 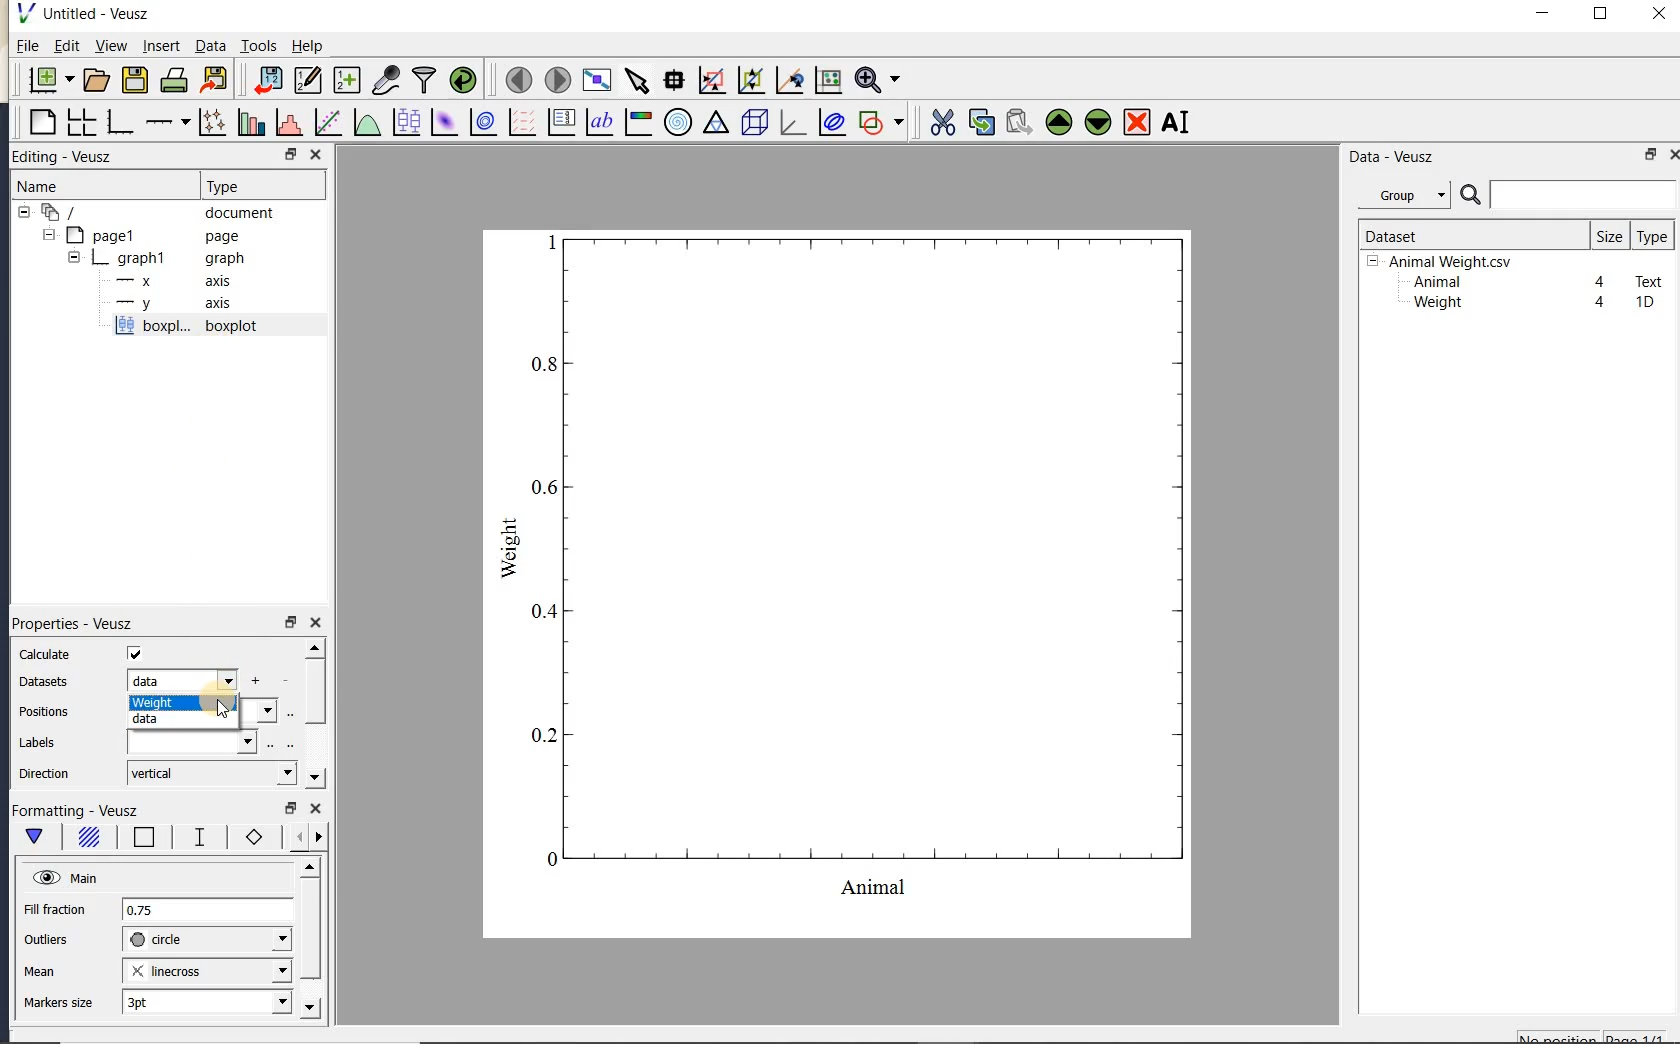 I want to click on filter data, so click(x=425, y=78).